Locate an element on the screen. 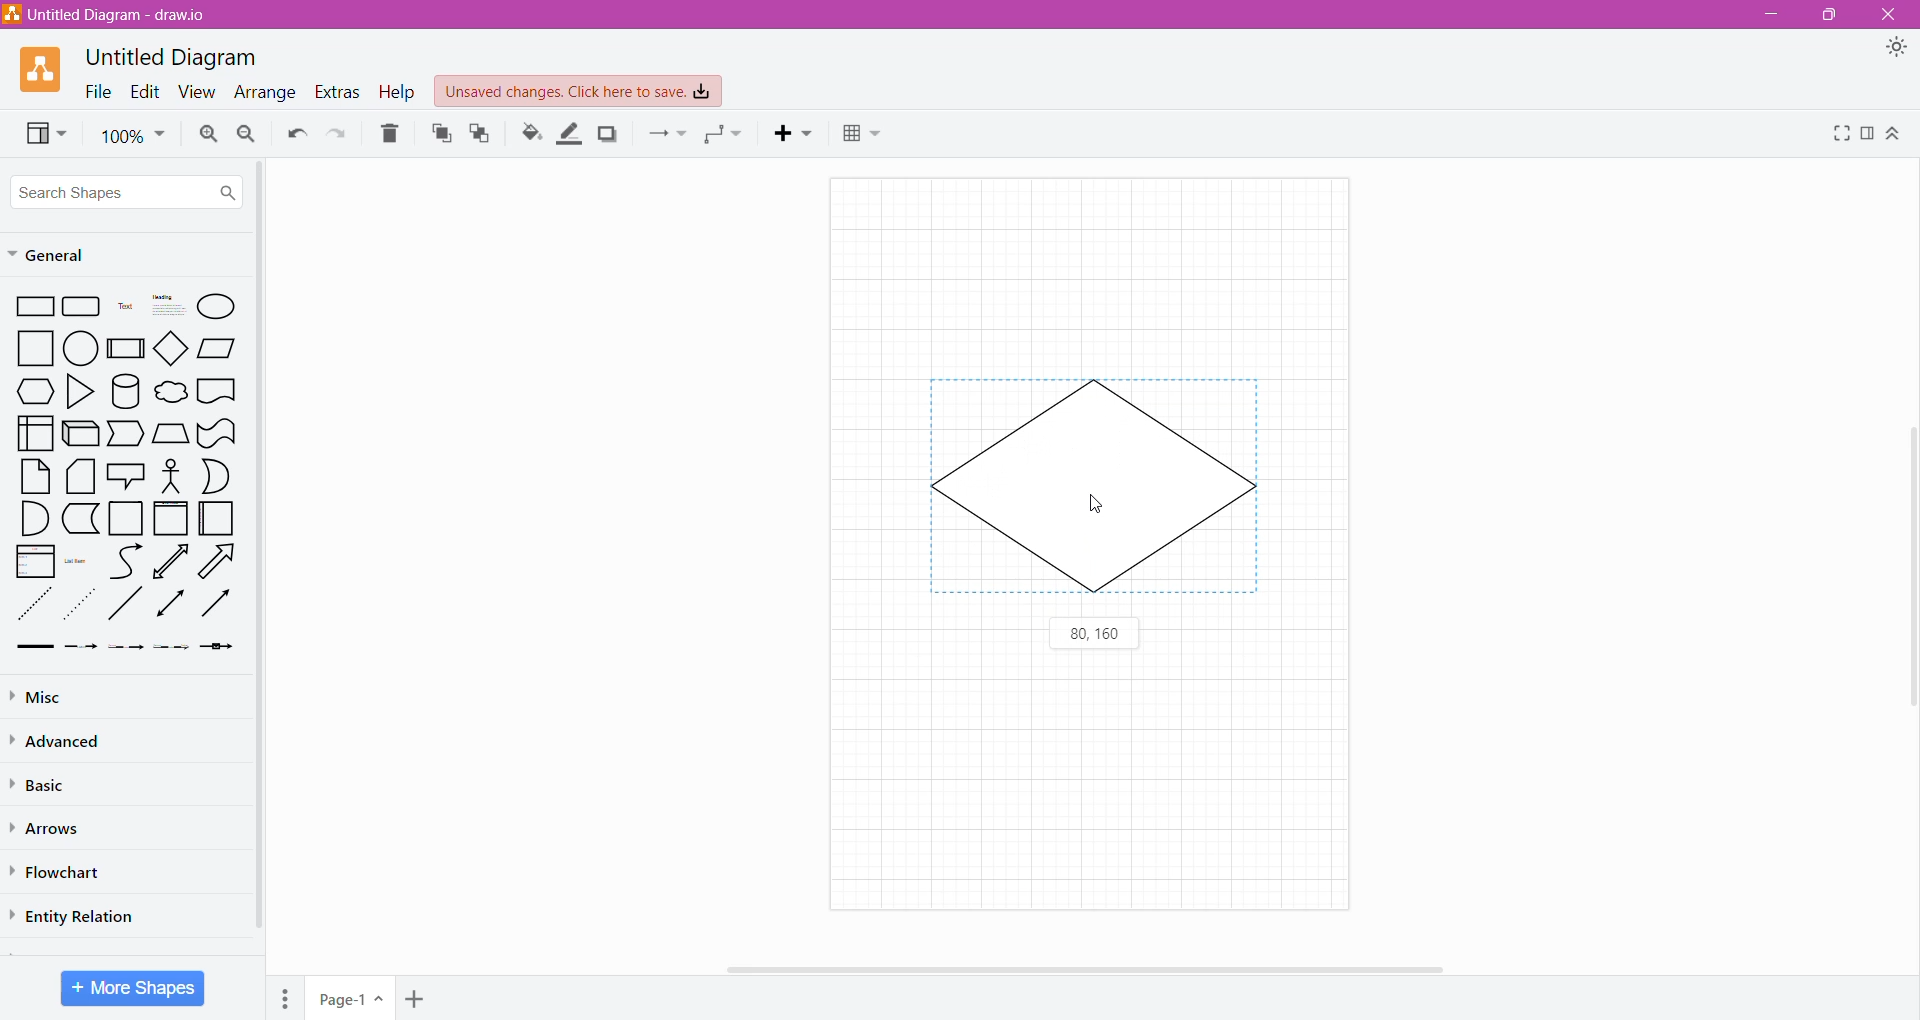 The width and height of the screenshot is (1920, 1020). And is located at coordinates (34, 519).